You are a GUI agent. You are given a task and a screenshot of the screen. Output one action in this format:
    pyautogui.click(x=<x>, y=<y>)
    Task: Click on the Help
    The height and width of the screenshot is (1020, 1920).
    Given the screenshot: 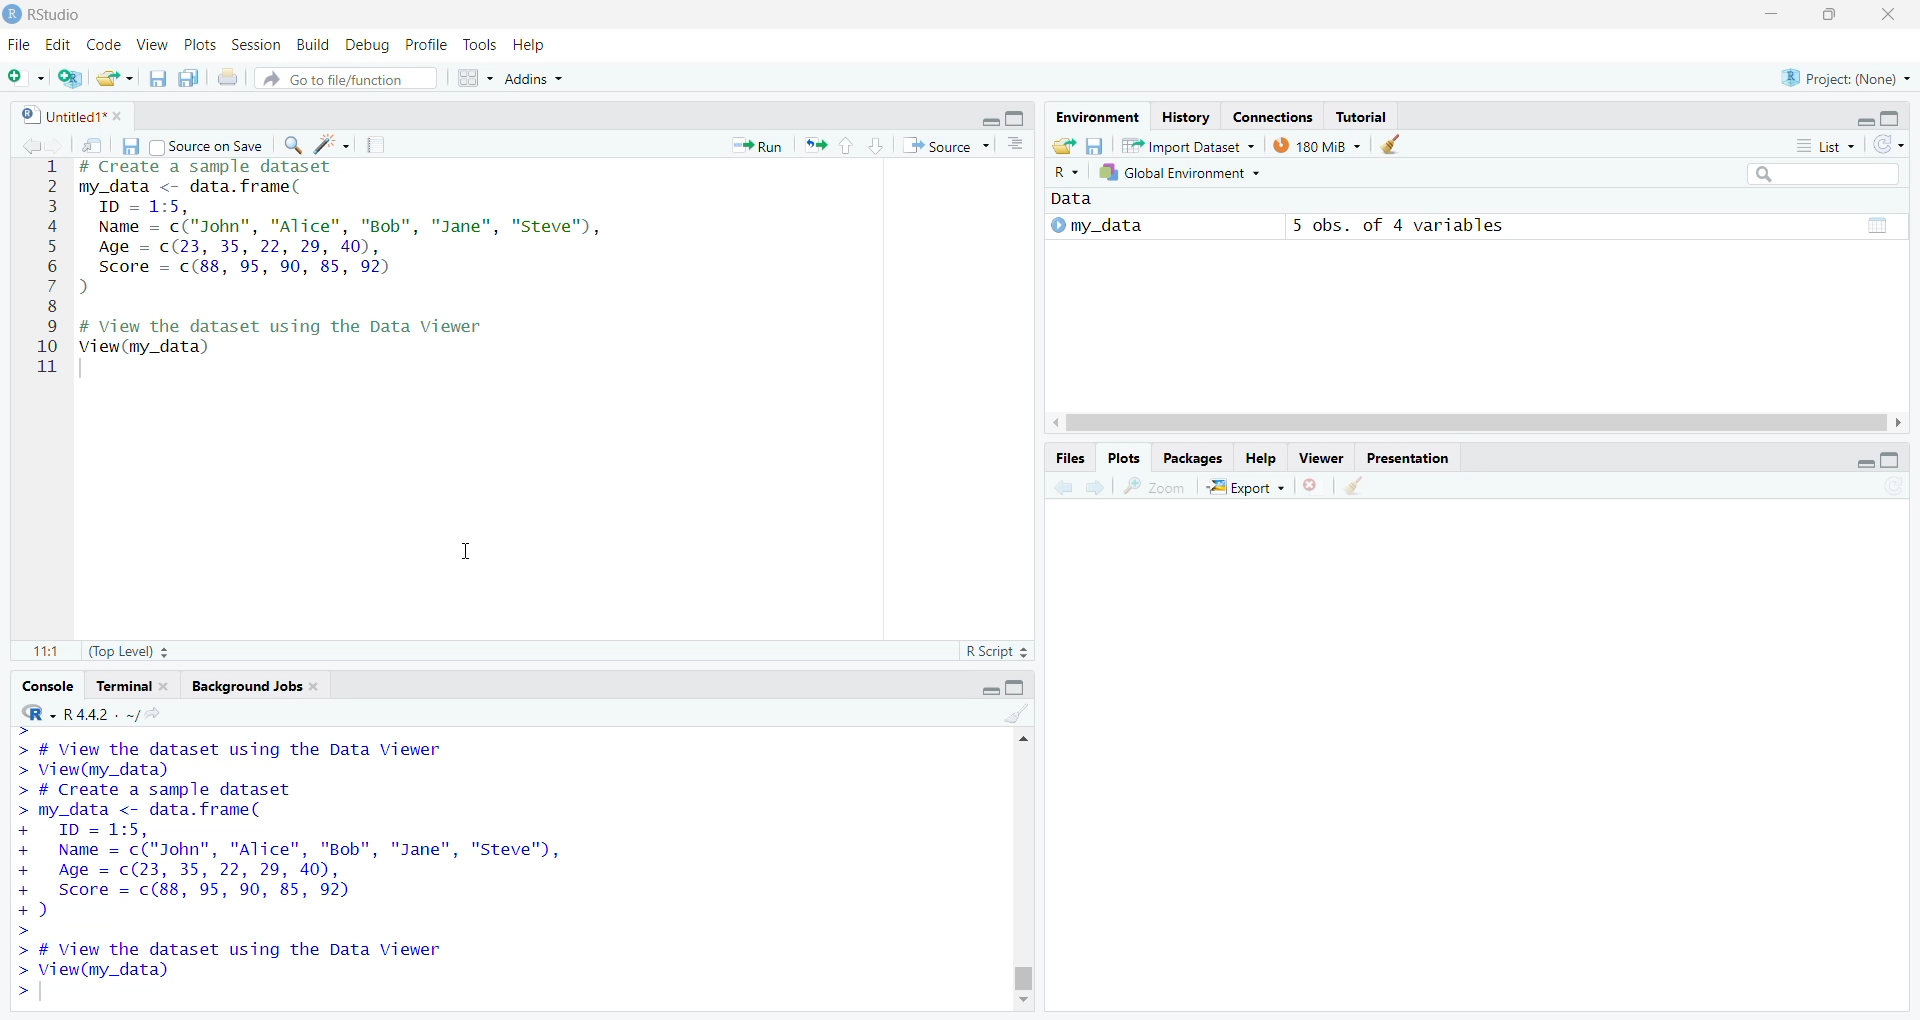 What is the action you would take?
    pyautogui.click(x=1262, y=456)
    